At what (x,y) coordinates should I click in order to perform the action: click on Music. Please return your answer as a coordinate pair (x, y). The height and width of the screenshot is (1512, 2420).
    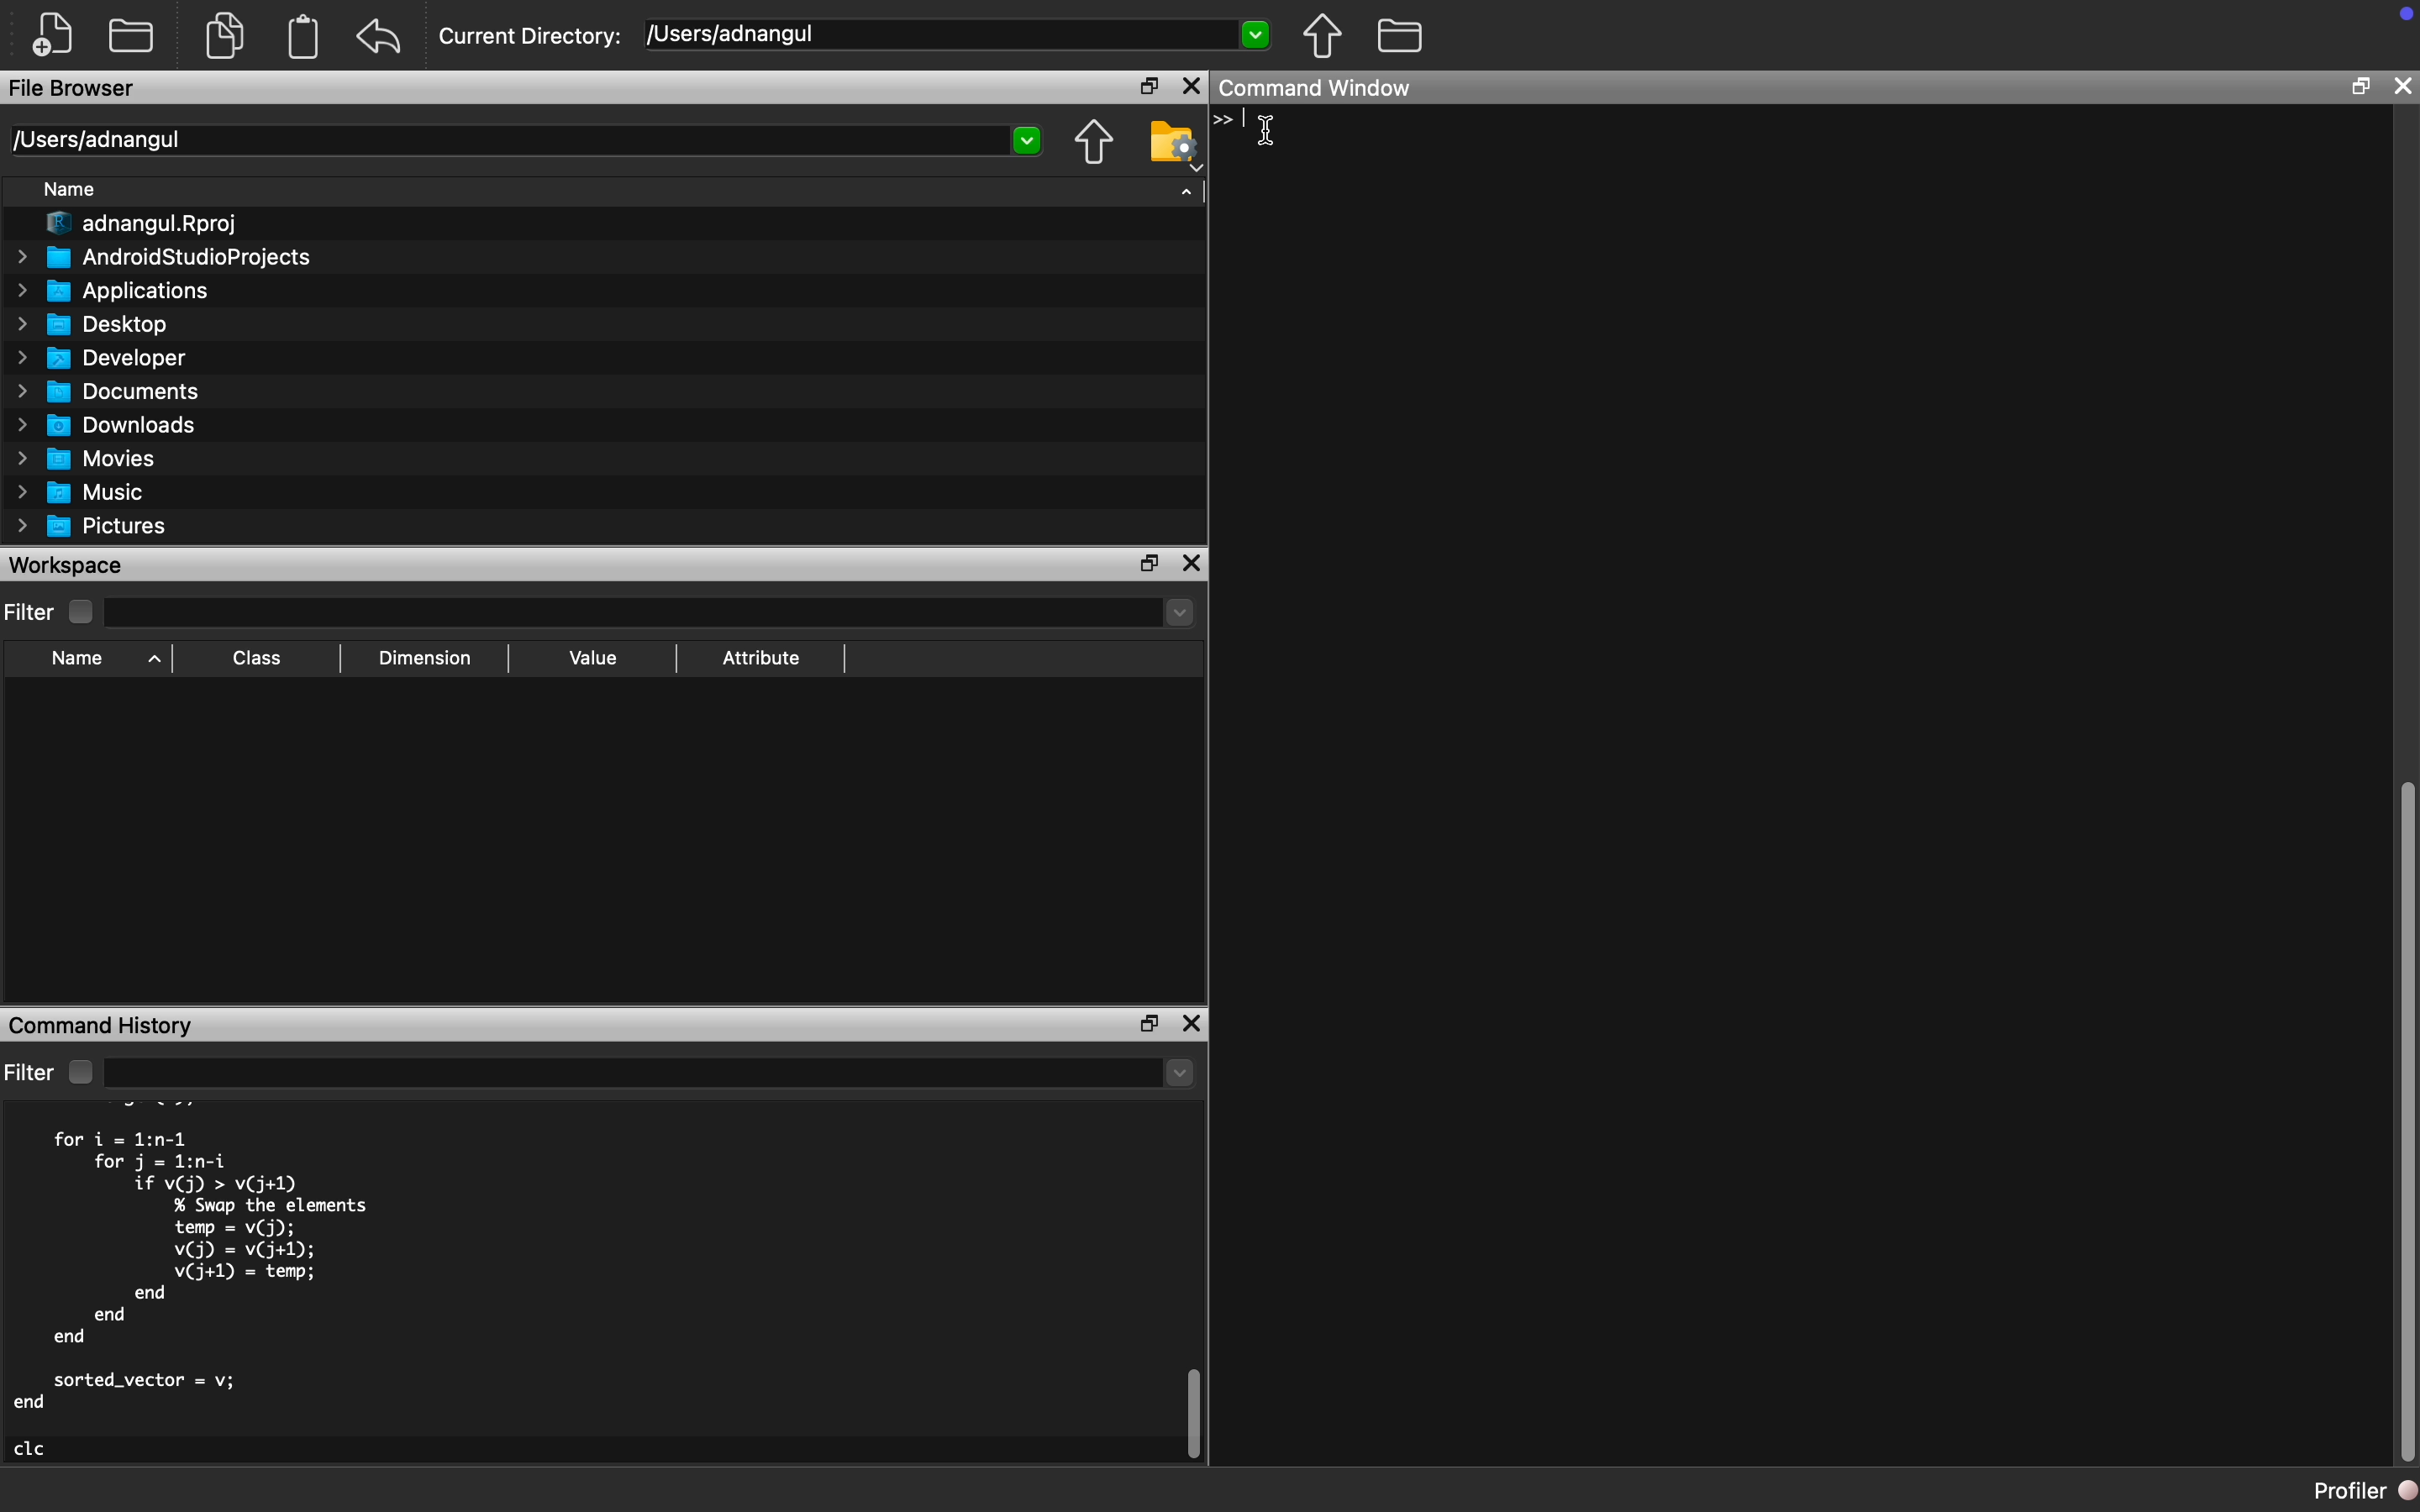
    Looking at the image, I should click on (77, 492).